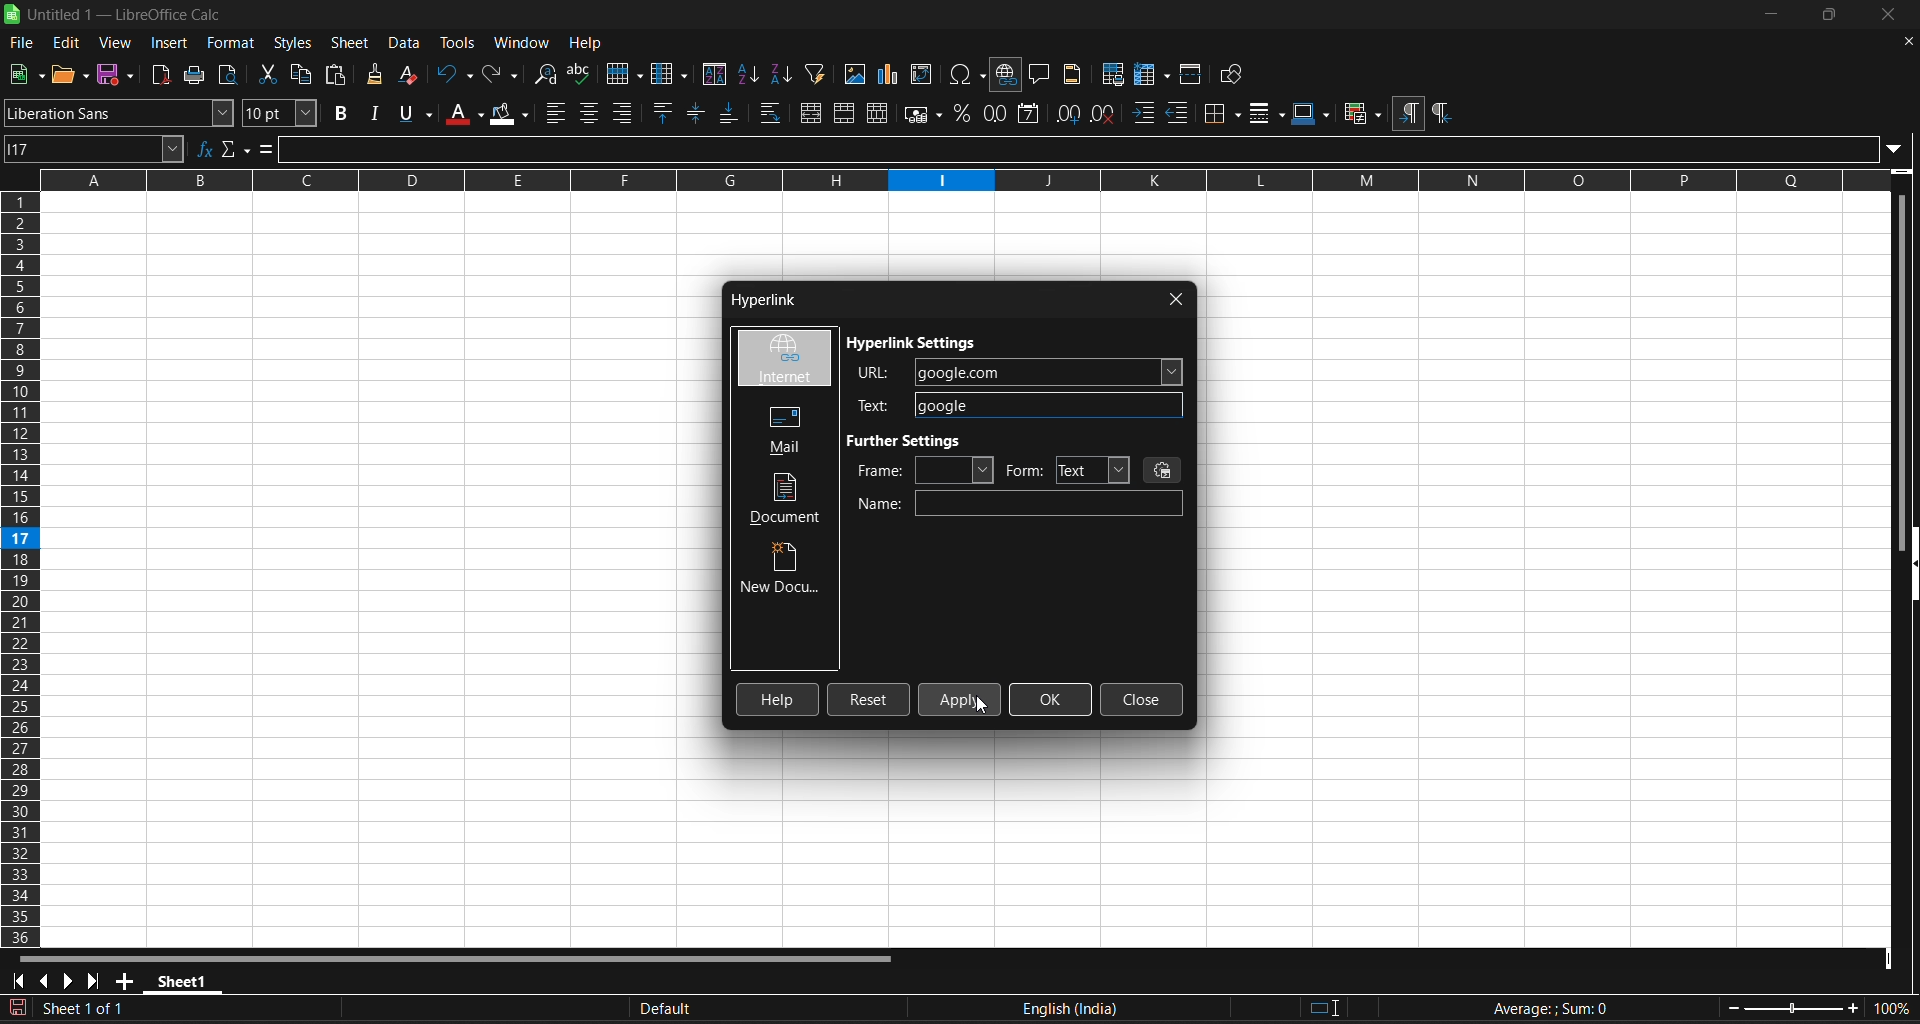 The image size is (1920, 1024). What do you see at coordinates (911, 440) in the screenshot?
I see `further settings` at bounding box center [911, 440].